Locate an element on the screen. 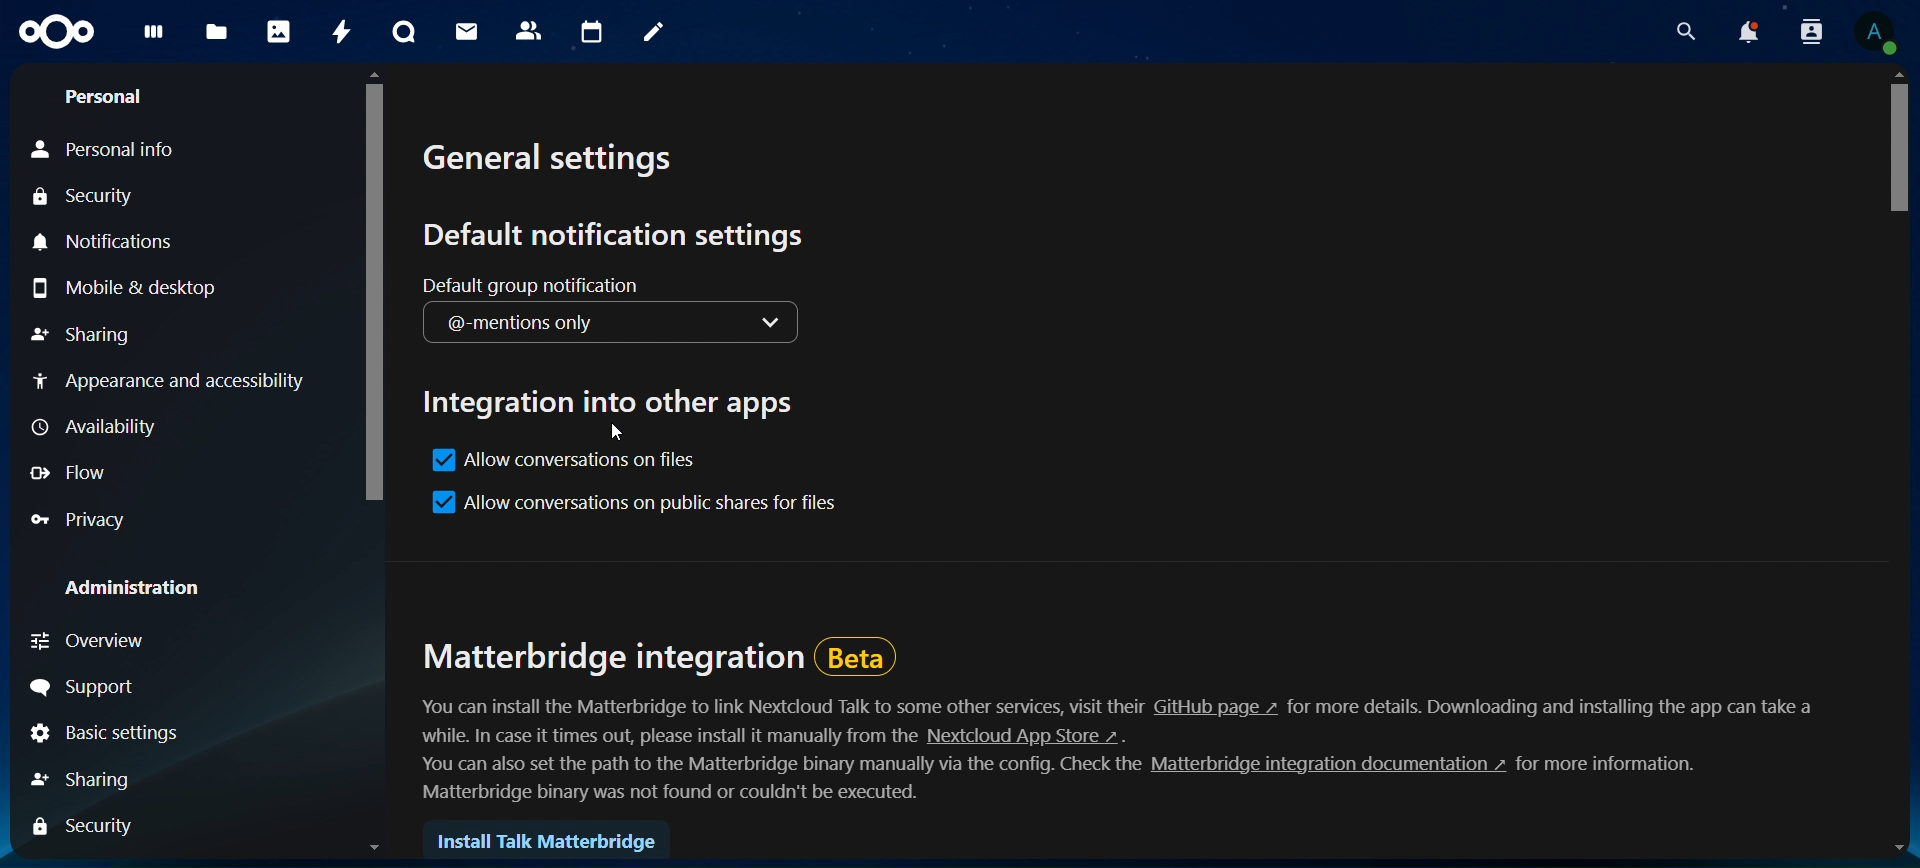  text is located at coordinates (770, 766).